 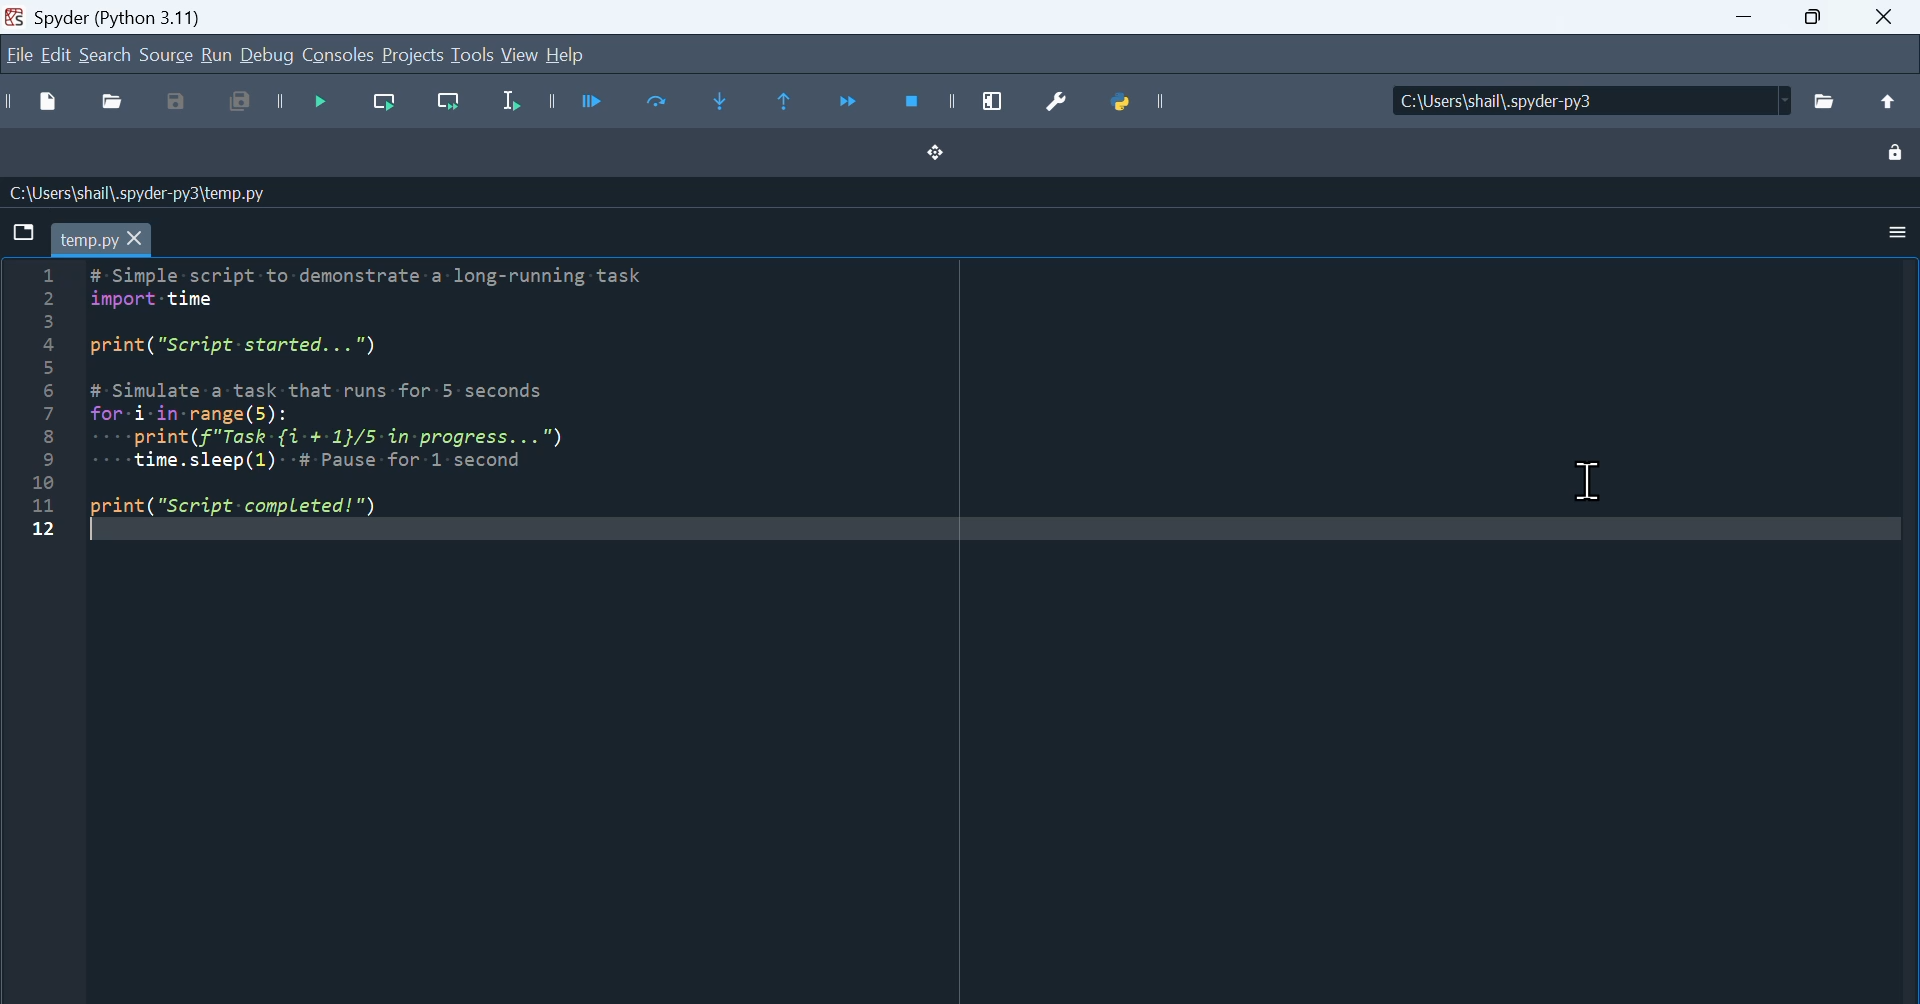 What do you see at coordinates (113, 101) in the screenshot?
I see `Open file` at bounding box center [113, 101].